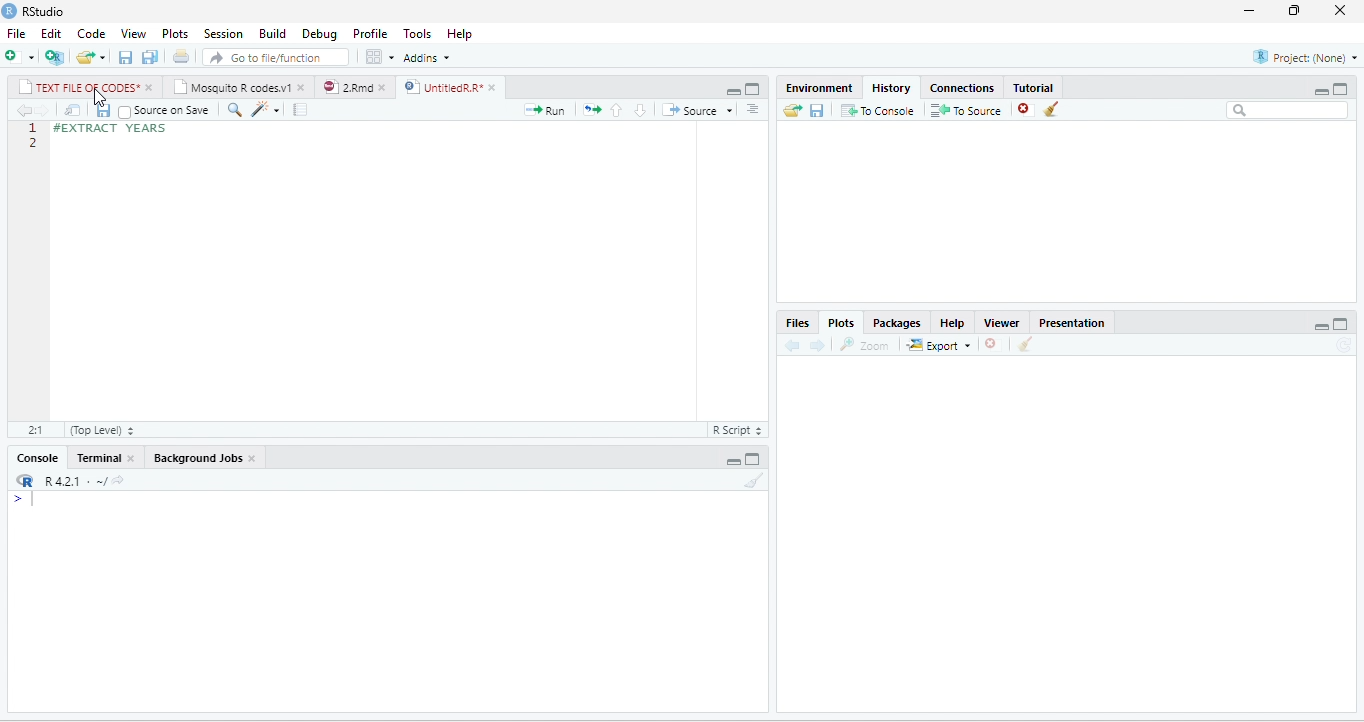 This screenshot has height=722, width=1364. I want to click on Top Level, so click(102, 429).